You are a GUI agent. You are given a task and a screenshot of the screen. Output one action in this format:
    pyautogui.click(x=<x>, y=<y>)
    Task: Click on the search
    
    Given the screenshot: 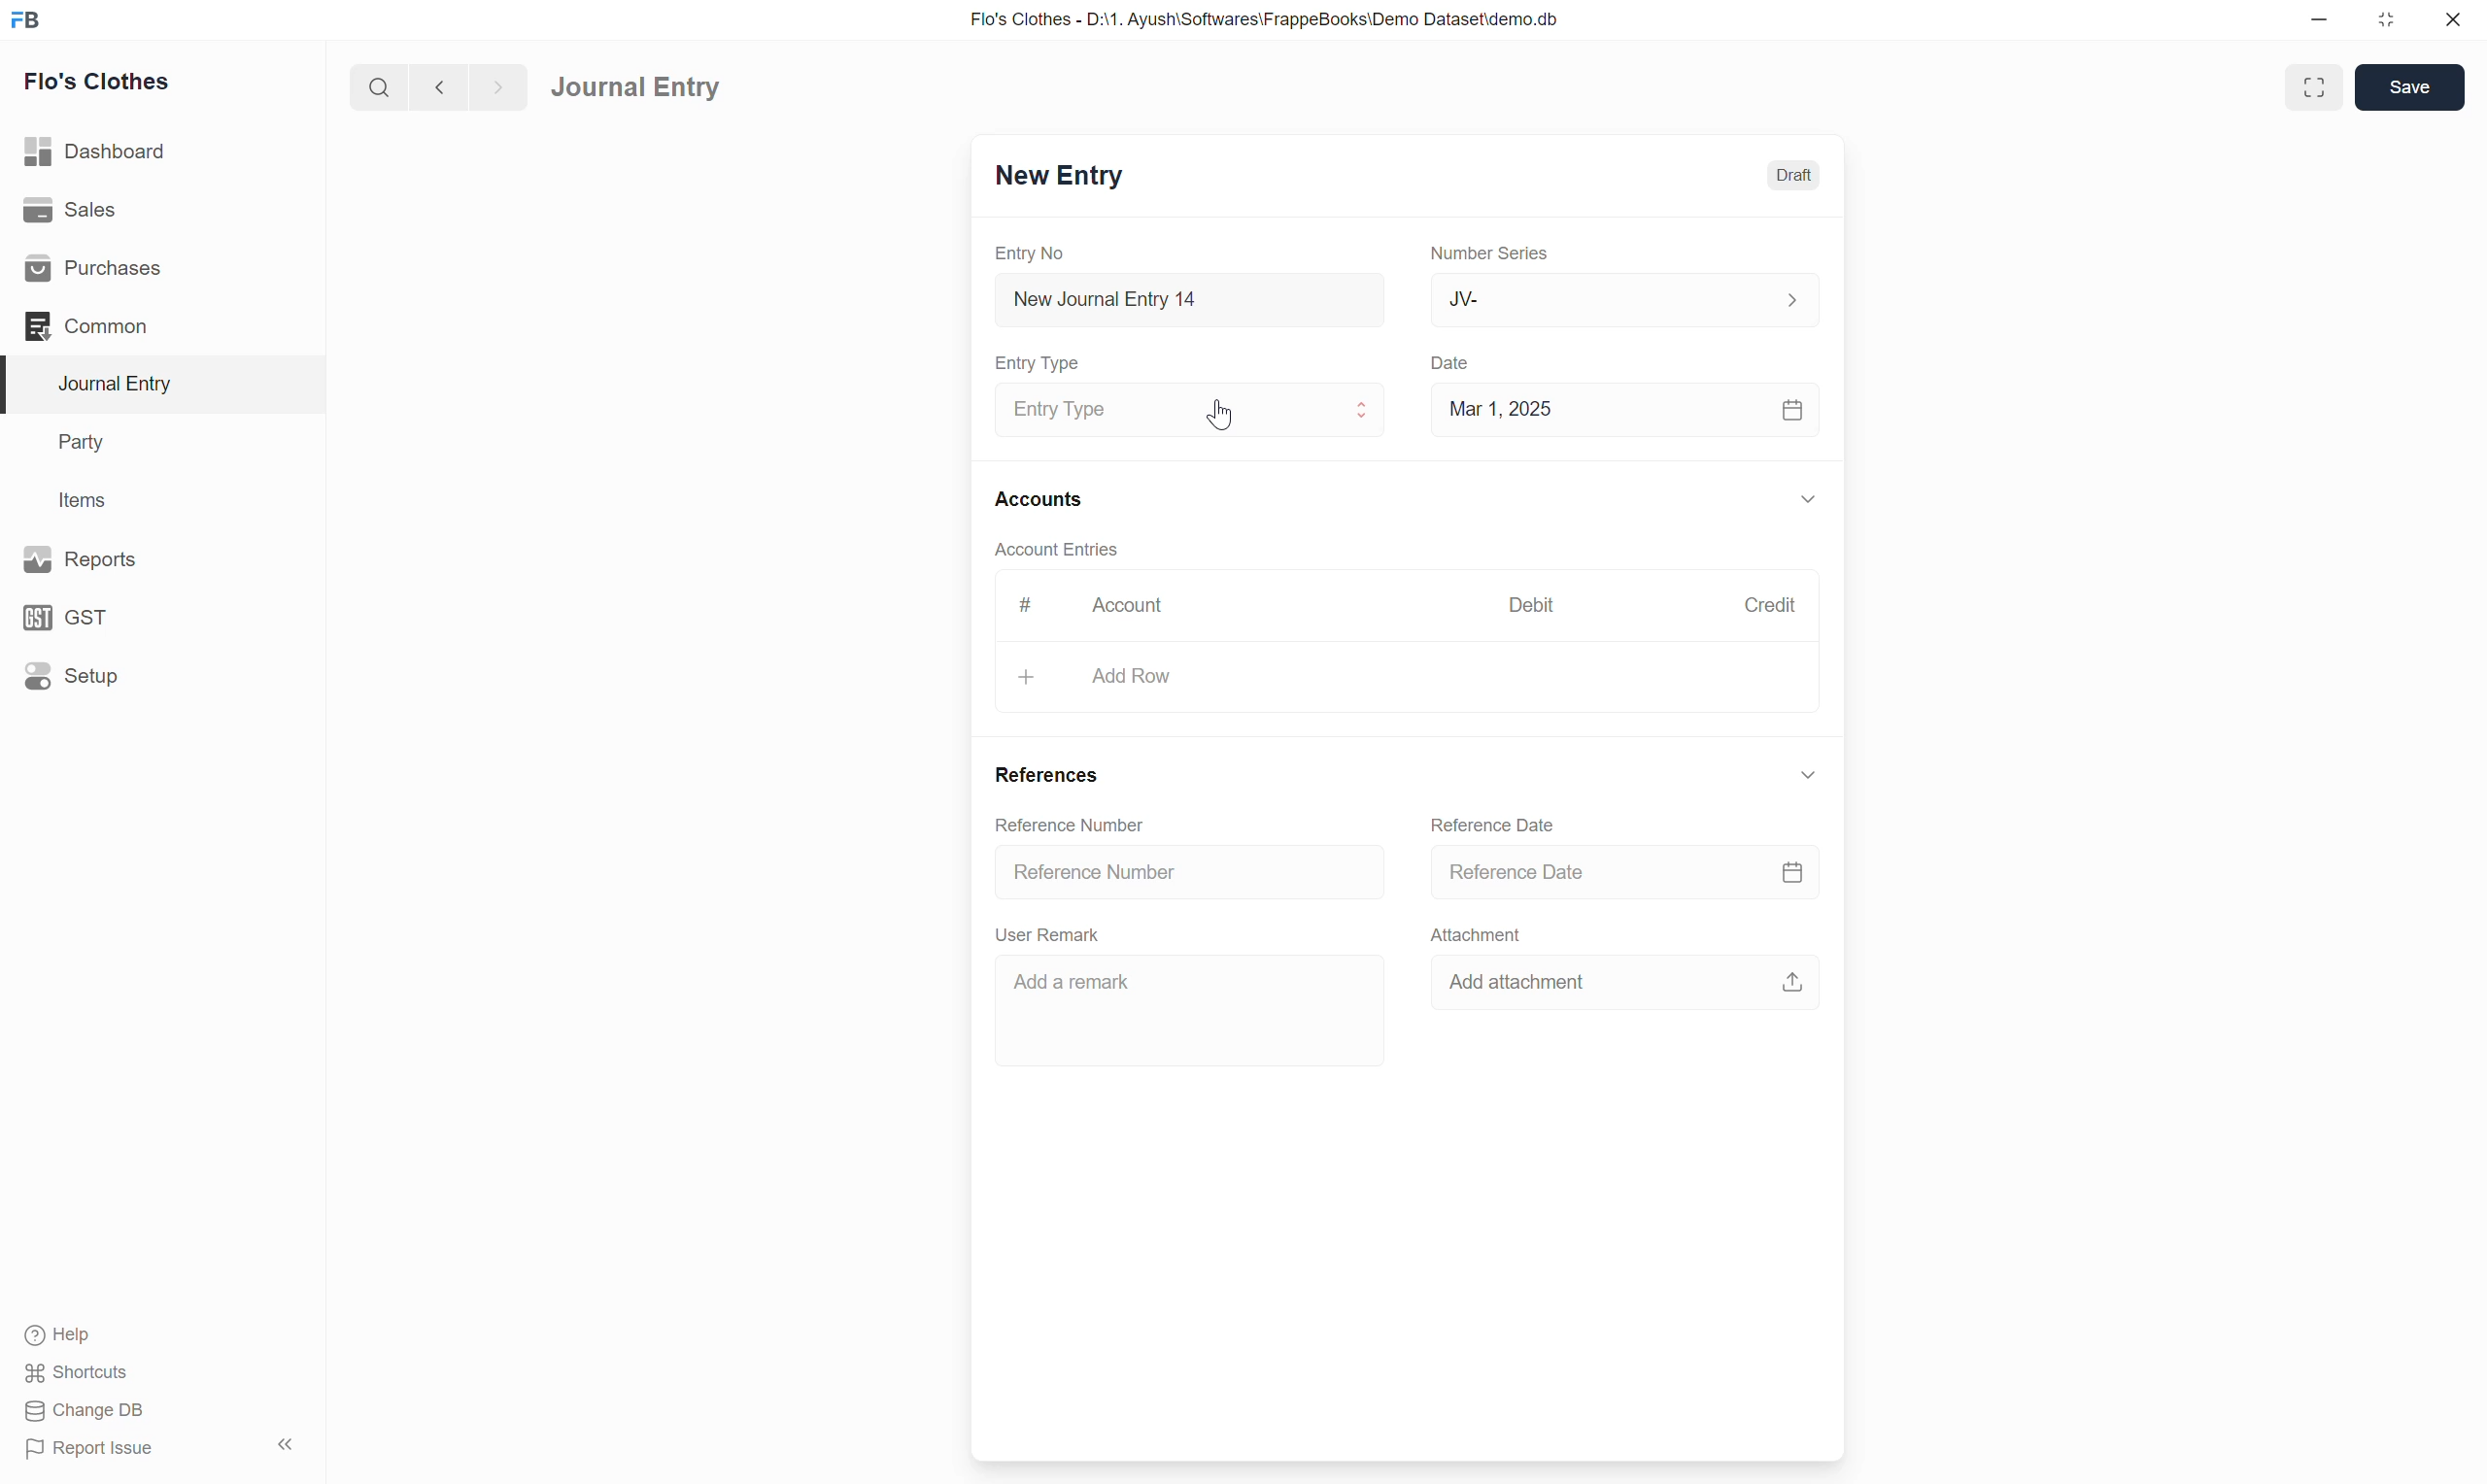 What is the action you would take?
    pyautogui.click(x=377, y=87)
    